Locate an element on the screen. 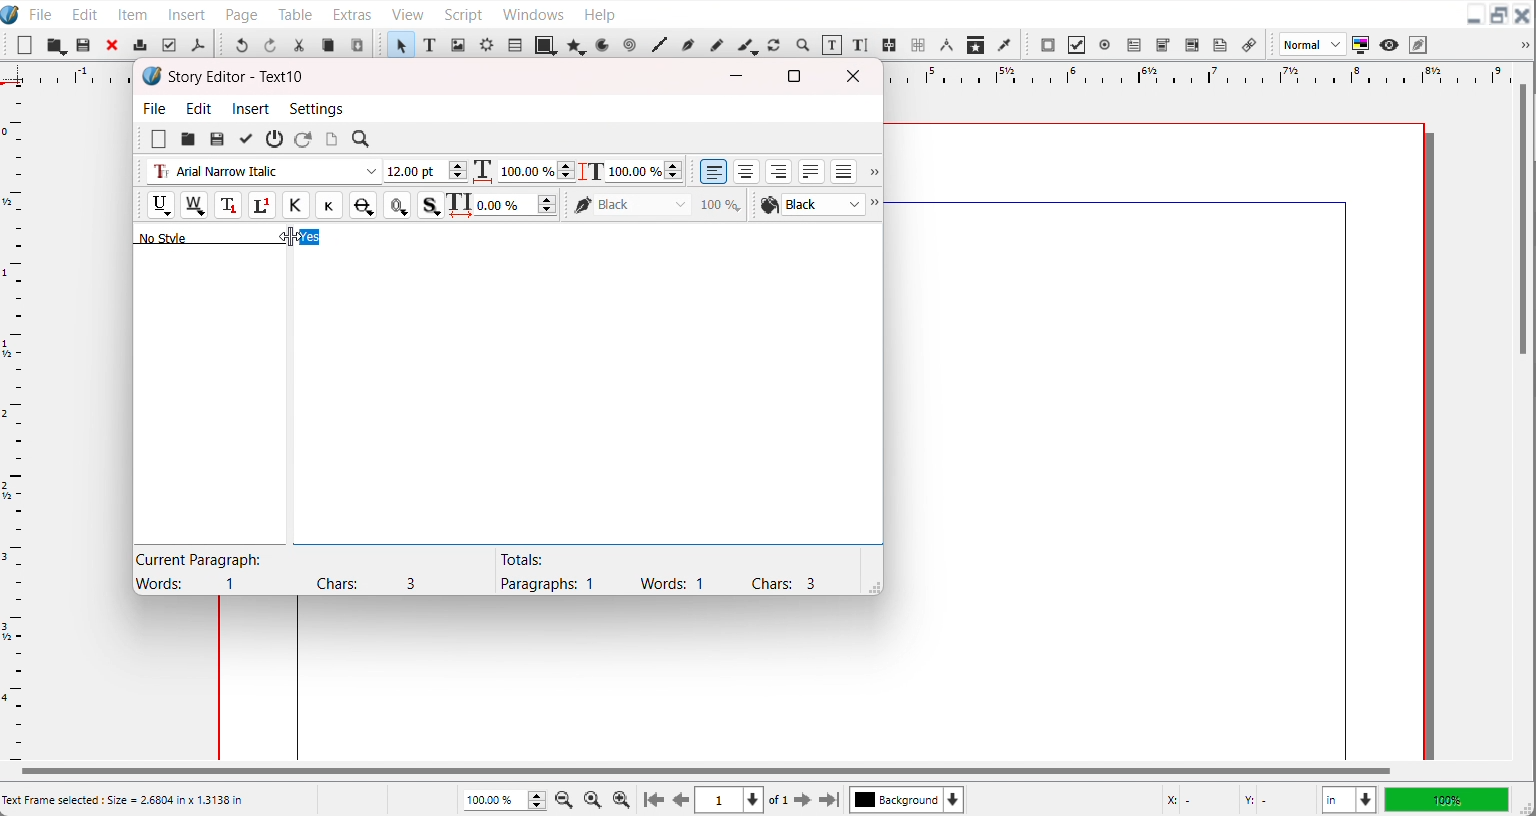 This screenshot has height=816, width=1536. Minimize is located at coordinates (737, 76).